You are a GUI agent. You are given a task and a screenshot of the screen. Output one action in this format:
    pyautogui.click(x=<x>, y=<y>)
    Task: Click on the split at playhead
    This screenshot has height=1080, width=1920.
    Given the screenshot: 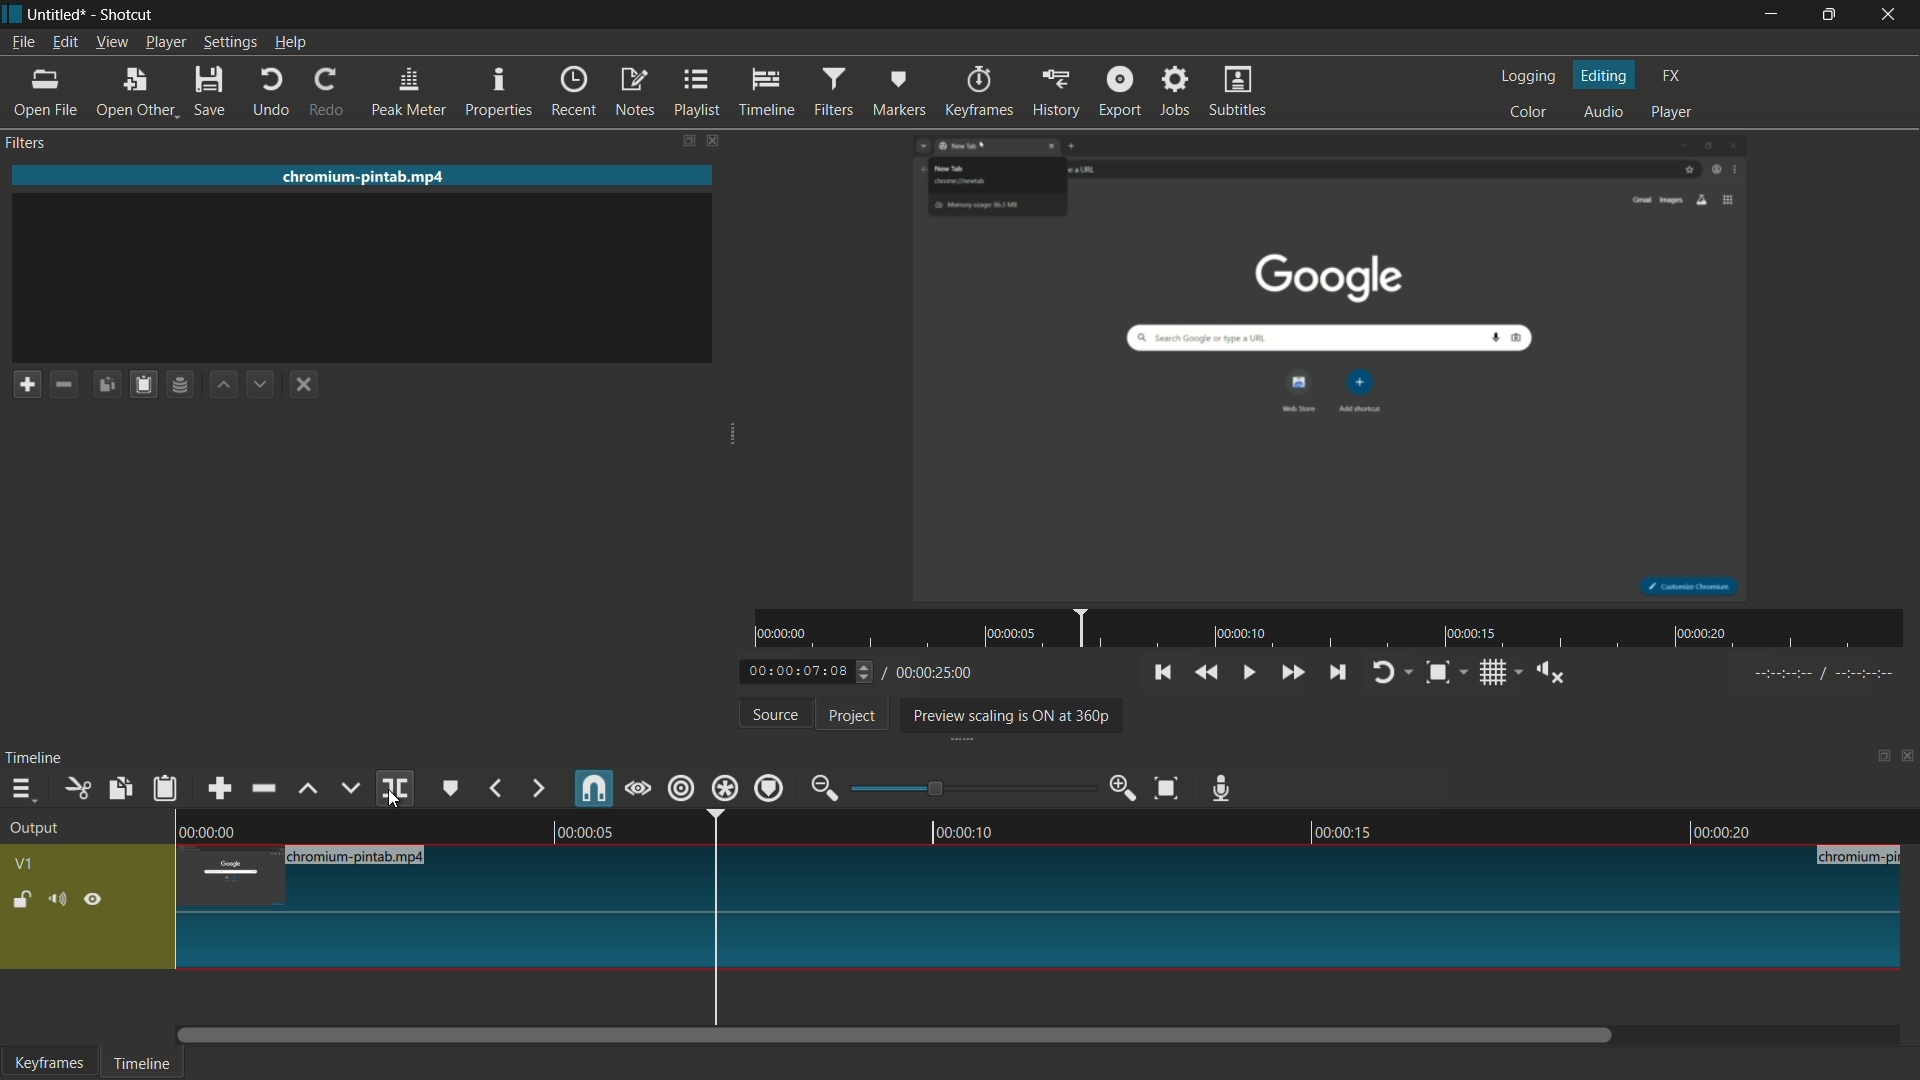 What is the action you would take?
    pyautogui.click(x=395, y=789)
    